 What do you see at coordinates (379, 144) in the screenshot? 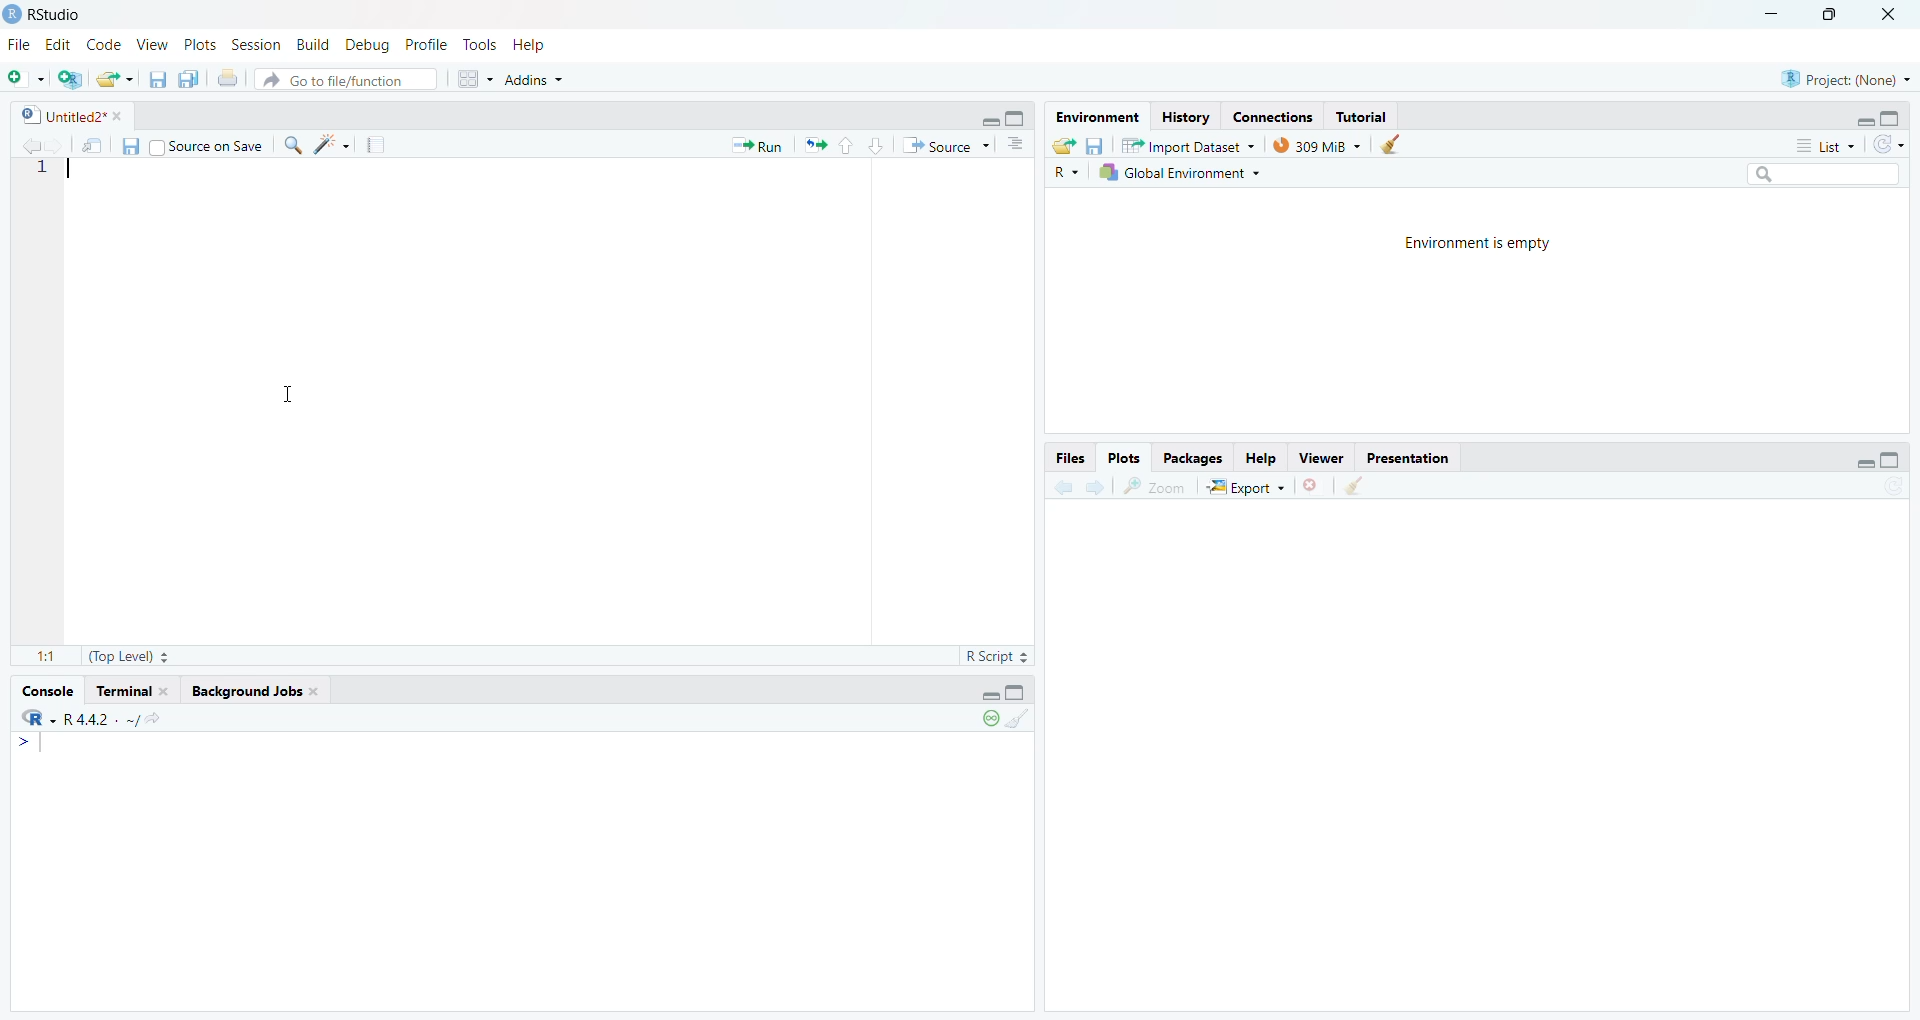
I see `notes` at bounding box center [379, 144].